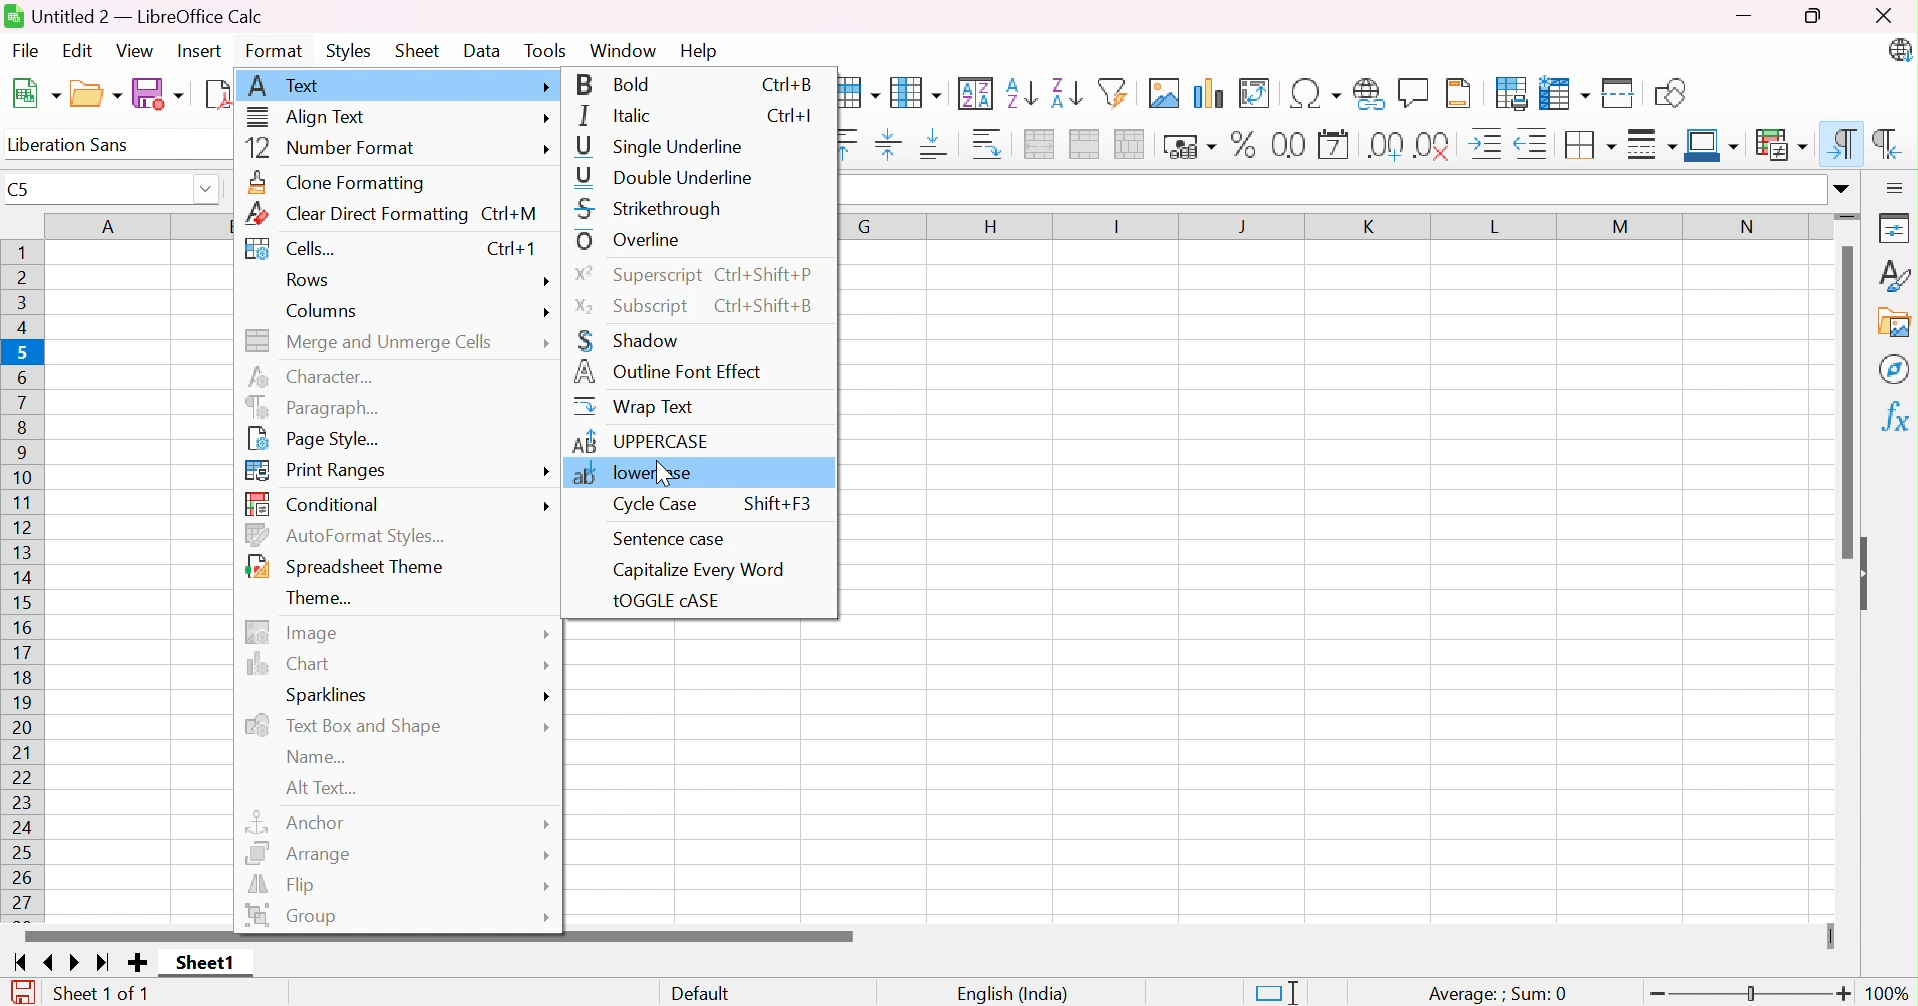 The image size is (1918, 1006). I want to click on Merge and Unmerge Cells, so click(370, 338).